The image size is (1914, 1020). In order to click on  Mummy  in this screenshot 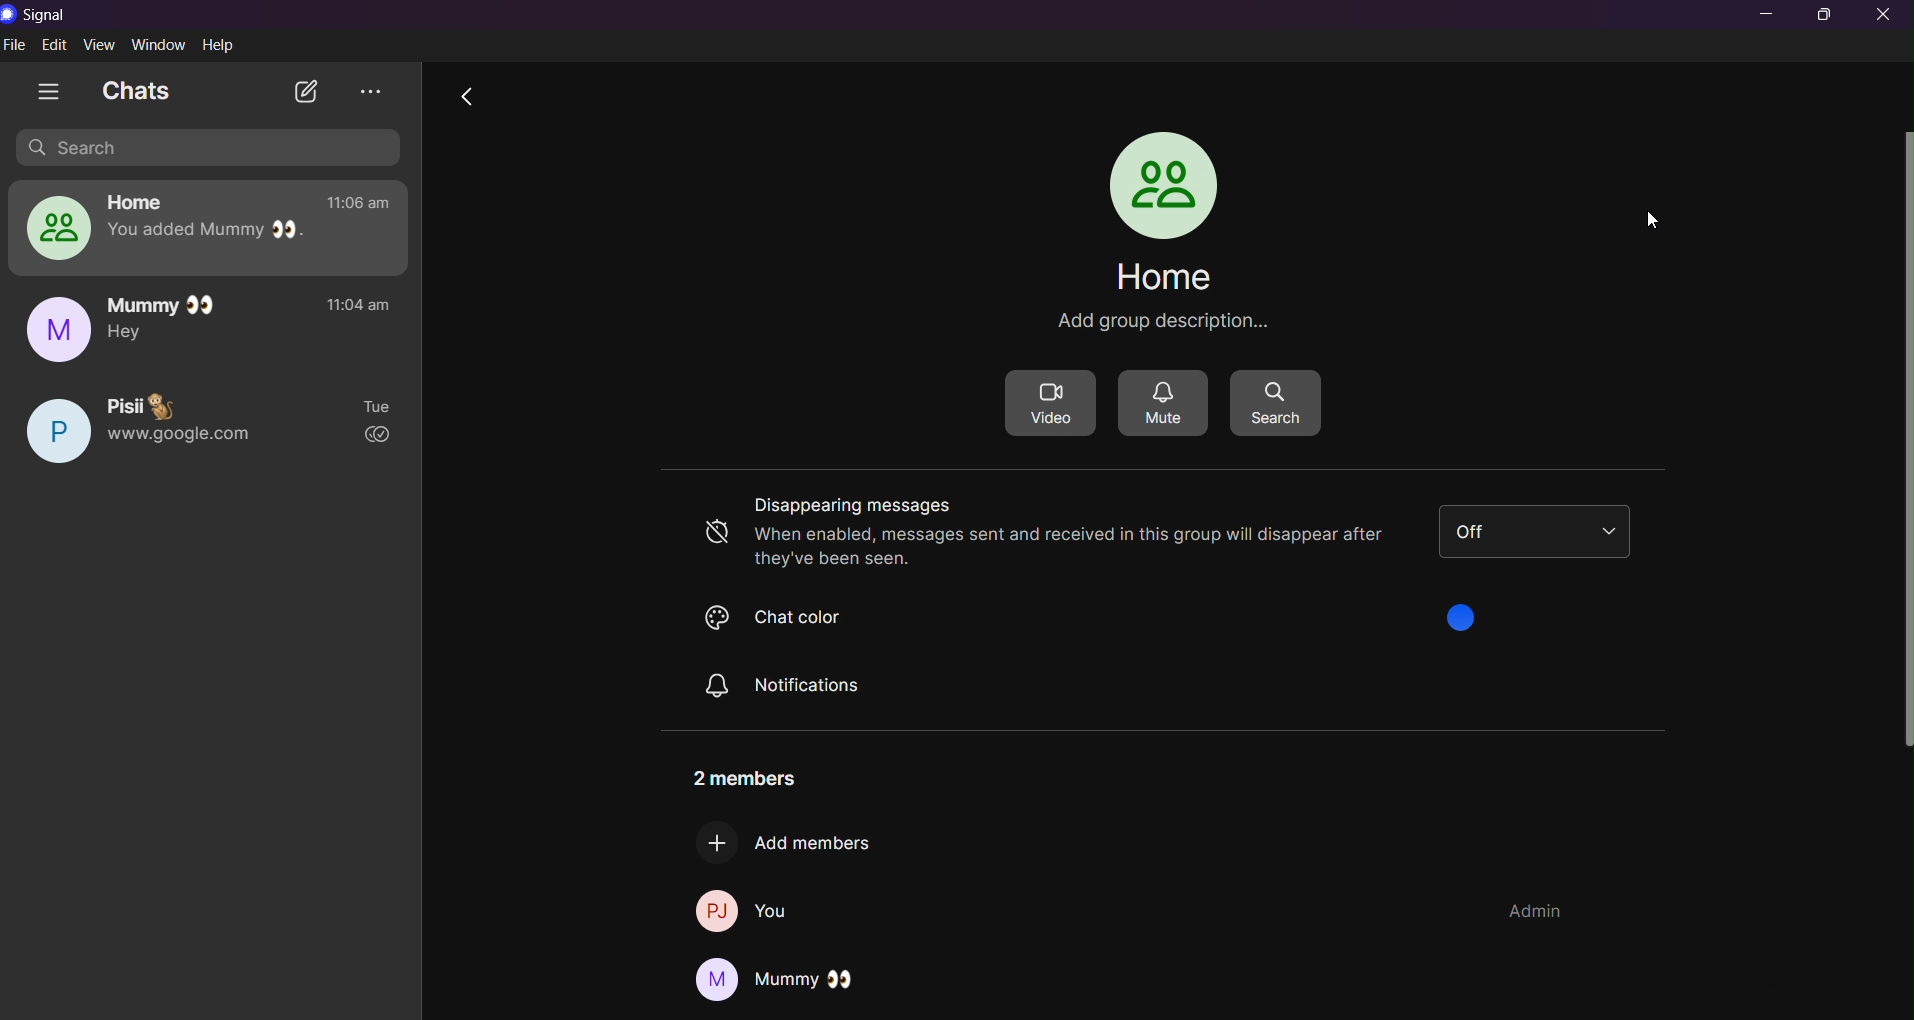, I will do `click(806, 978)`.